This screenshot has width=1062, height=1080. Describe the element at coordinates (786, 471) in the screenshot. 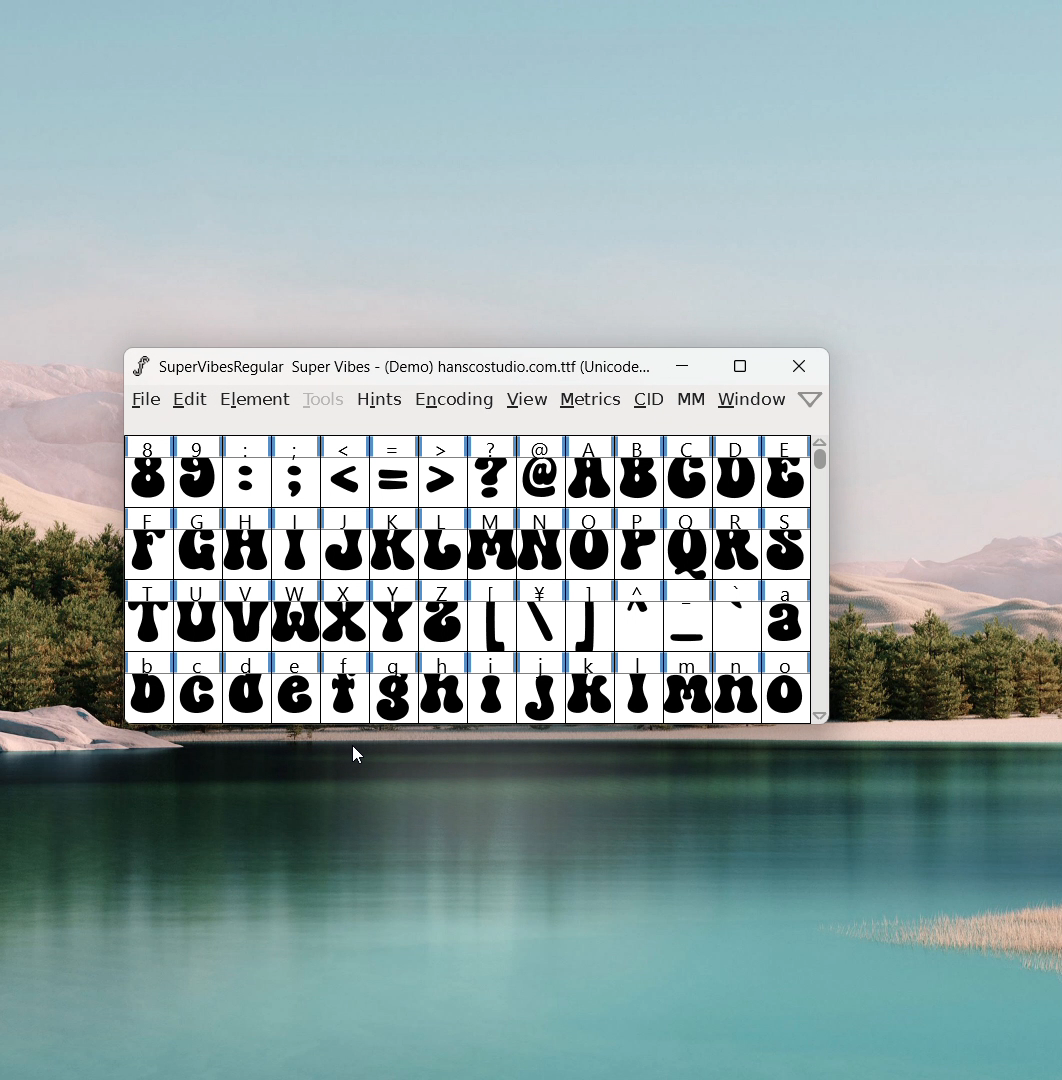

I see `E` at that location.